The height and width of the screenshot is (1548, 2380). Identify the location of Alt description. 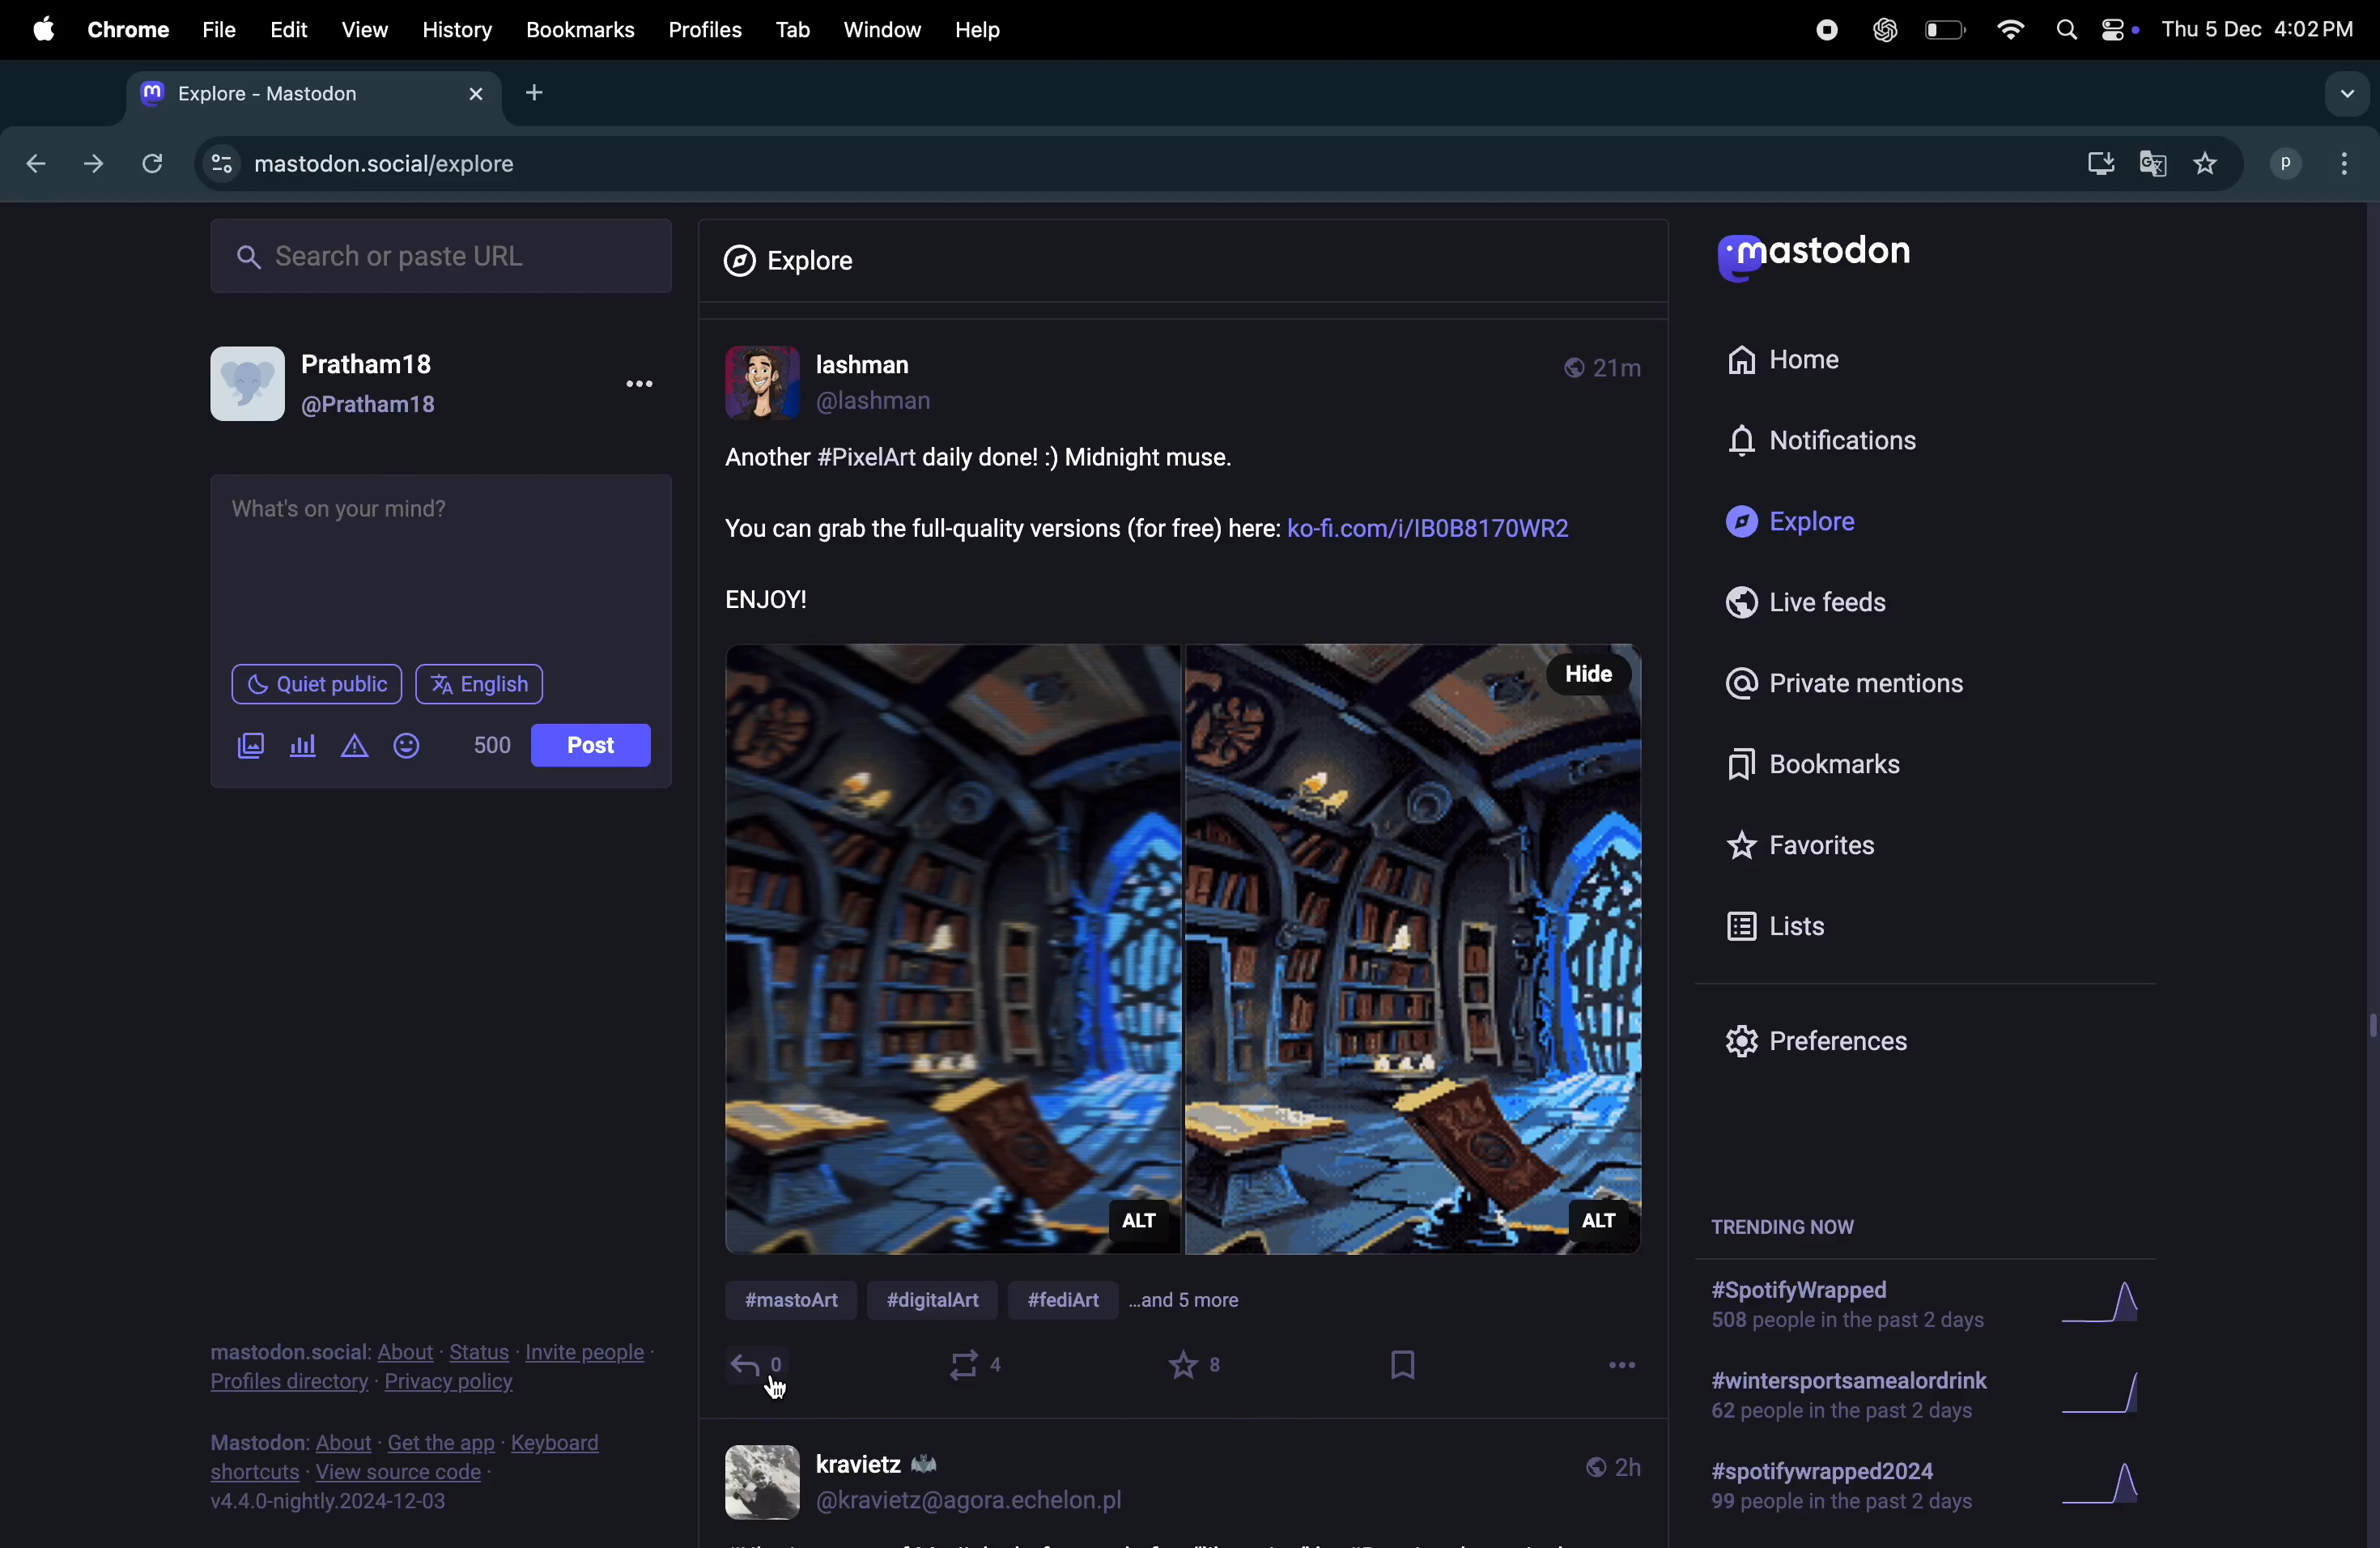
(1141, 1225).